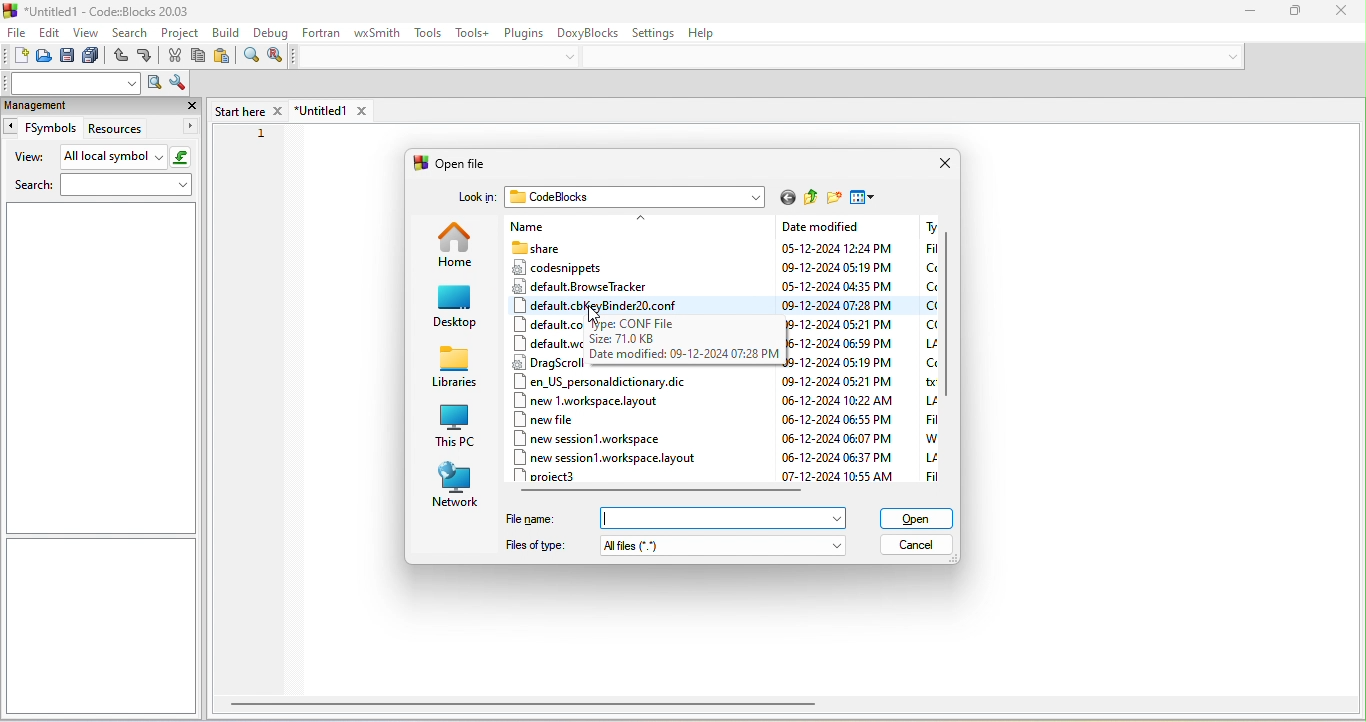 The width and height of the screenshot is (1366, 722). What do you see at coordinates (456, 427) in the screenshot?
I see `this pc` at bounding box center [456, 427].